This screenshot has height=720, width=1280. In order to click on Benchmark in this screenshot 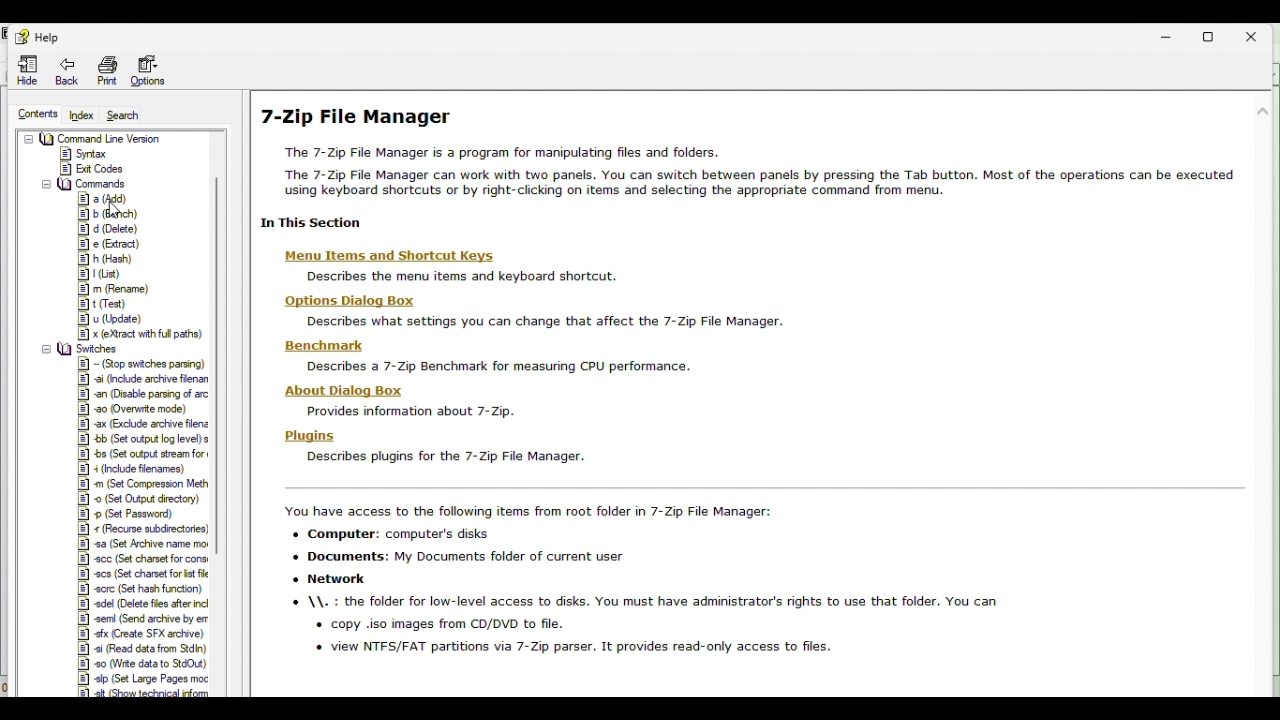, I will do `click(331, 345)`.